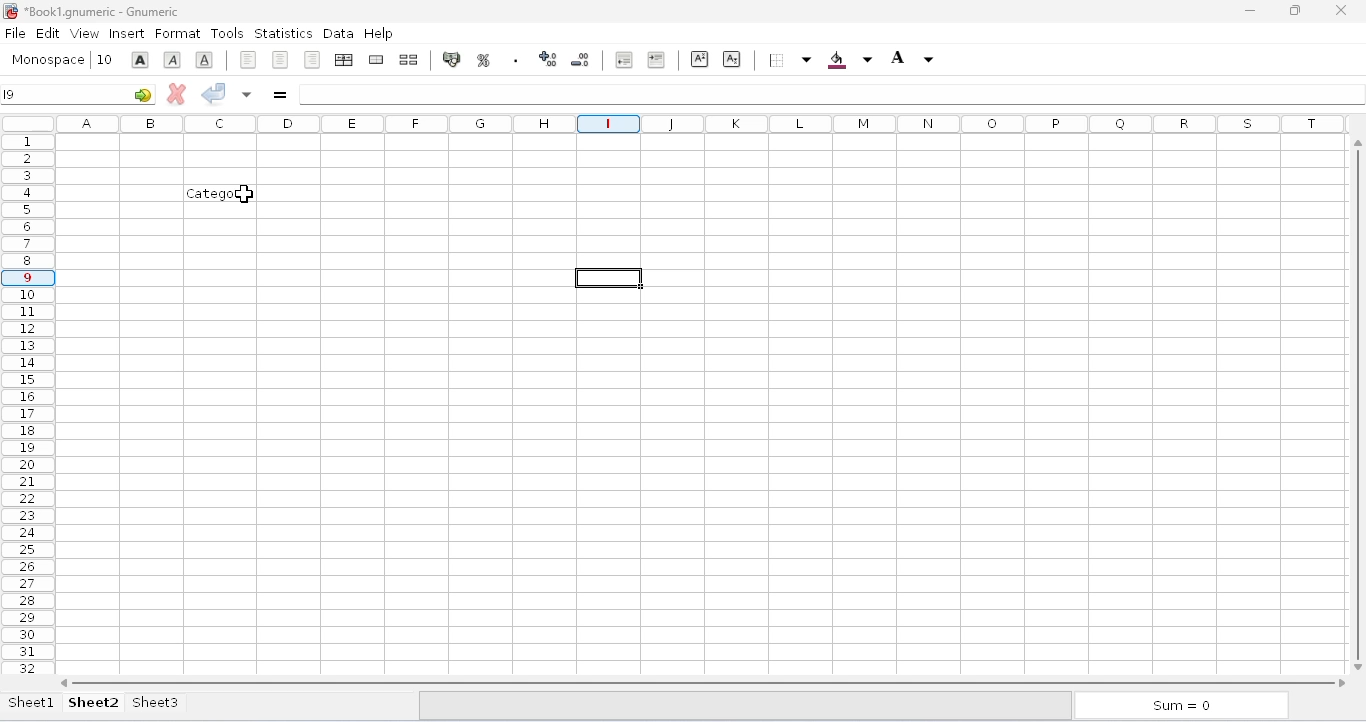  Describe the element at coordinates (178, 34) in the screenshot. I see `format` at that location.